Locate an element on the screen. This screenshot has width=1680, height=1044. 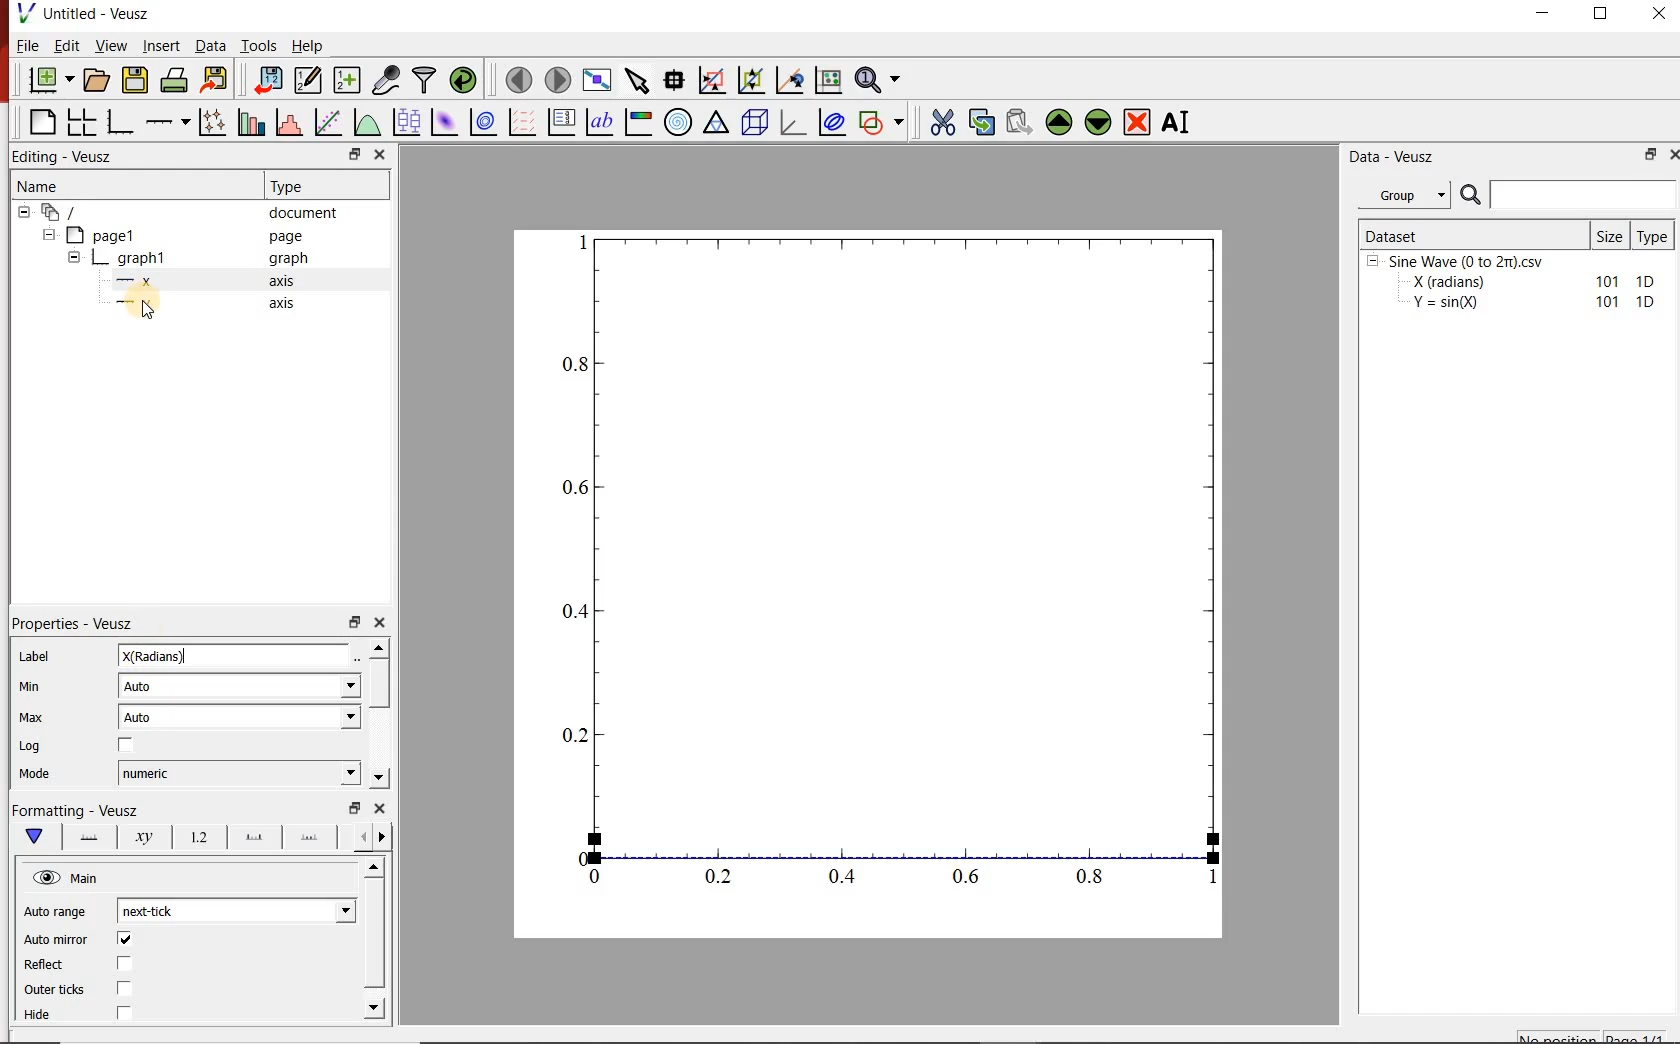
arrange graph is located at coordinates (82, 122).